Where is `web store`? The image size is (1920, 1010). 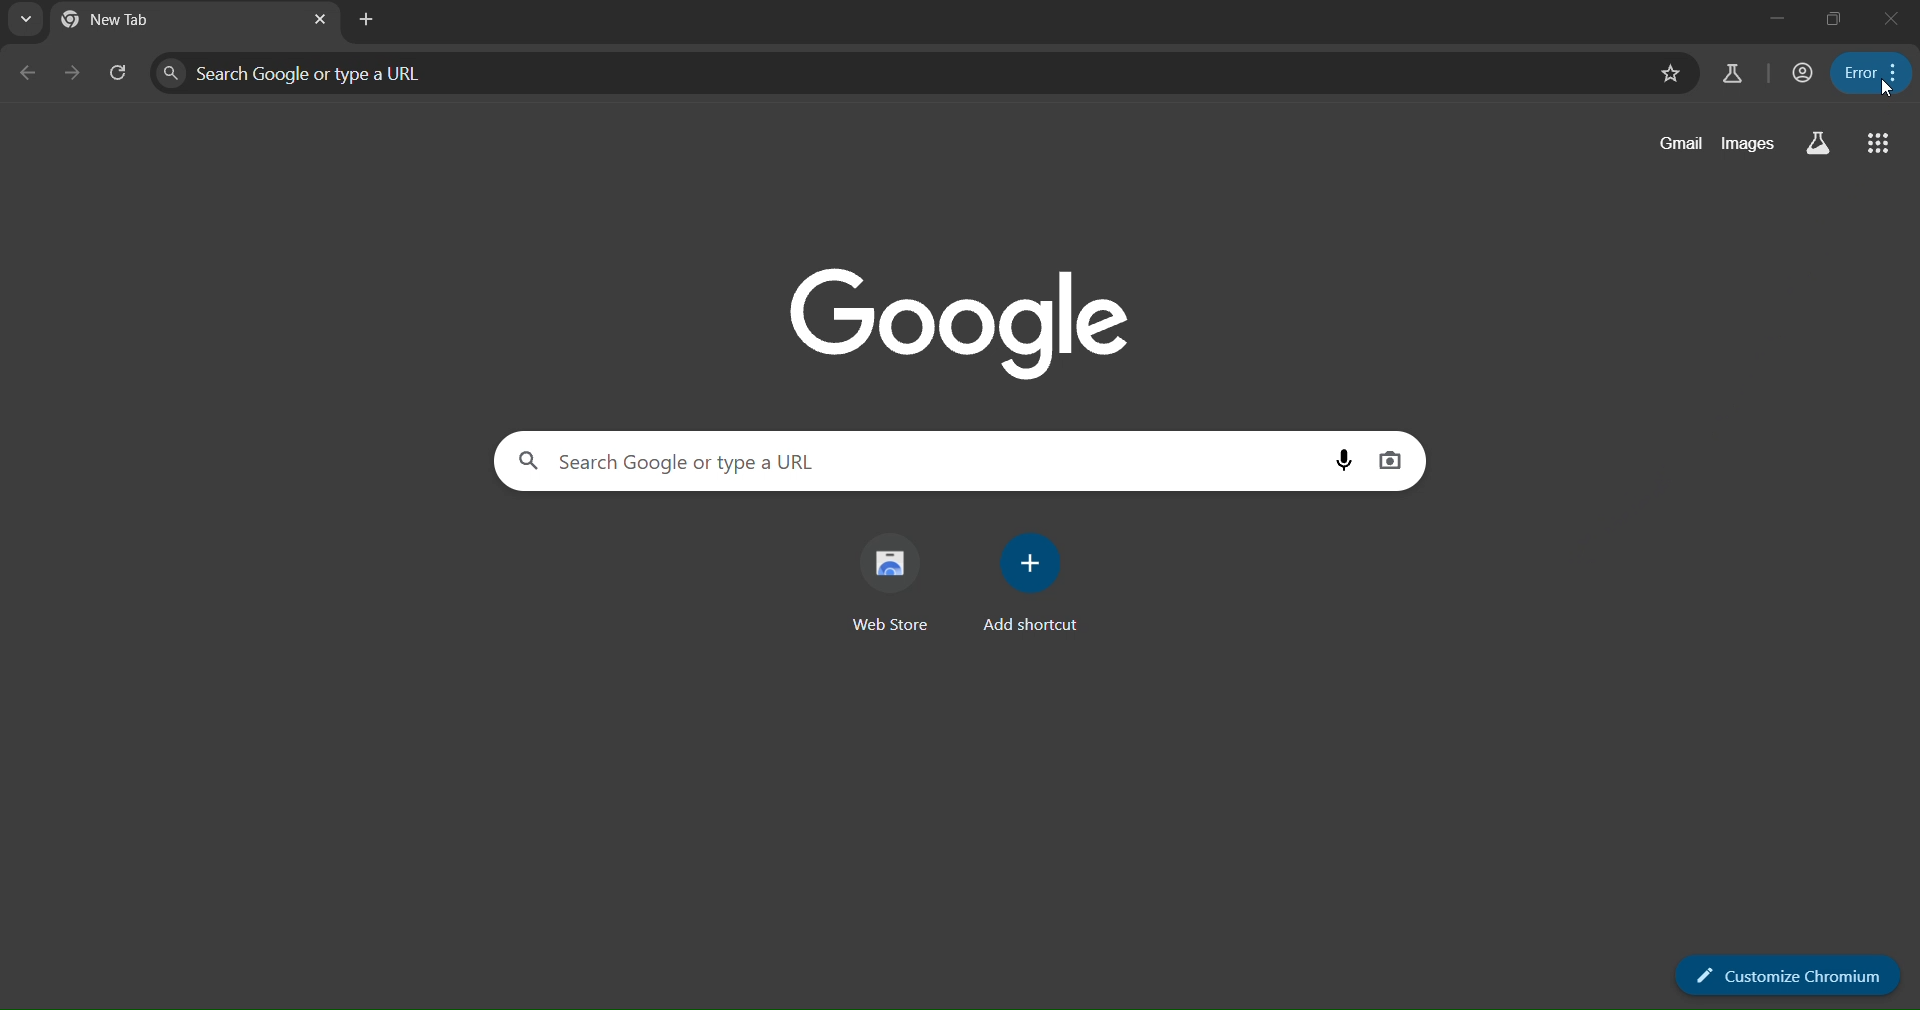
web store is located at coordinates (893, 581).